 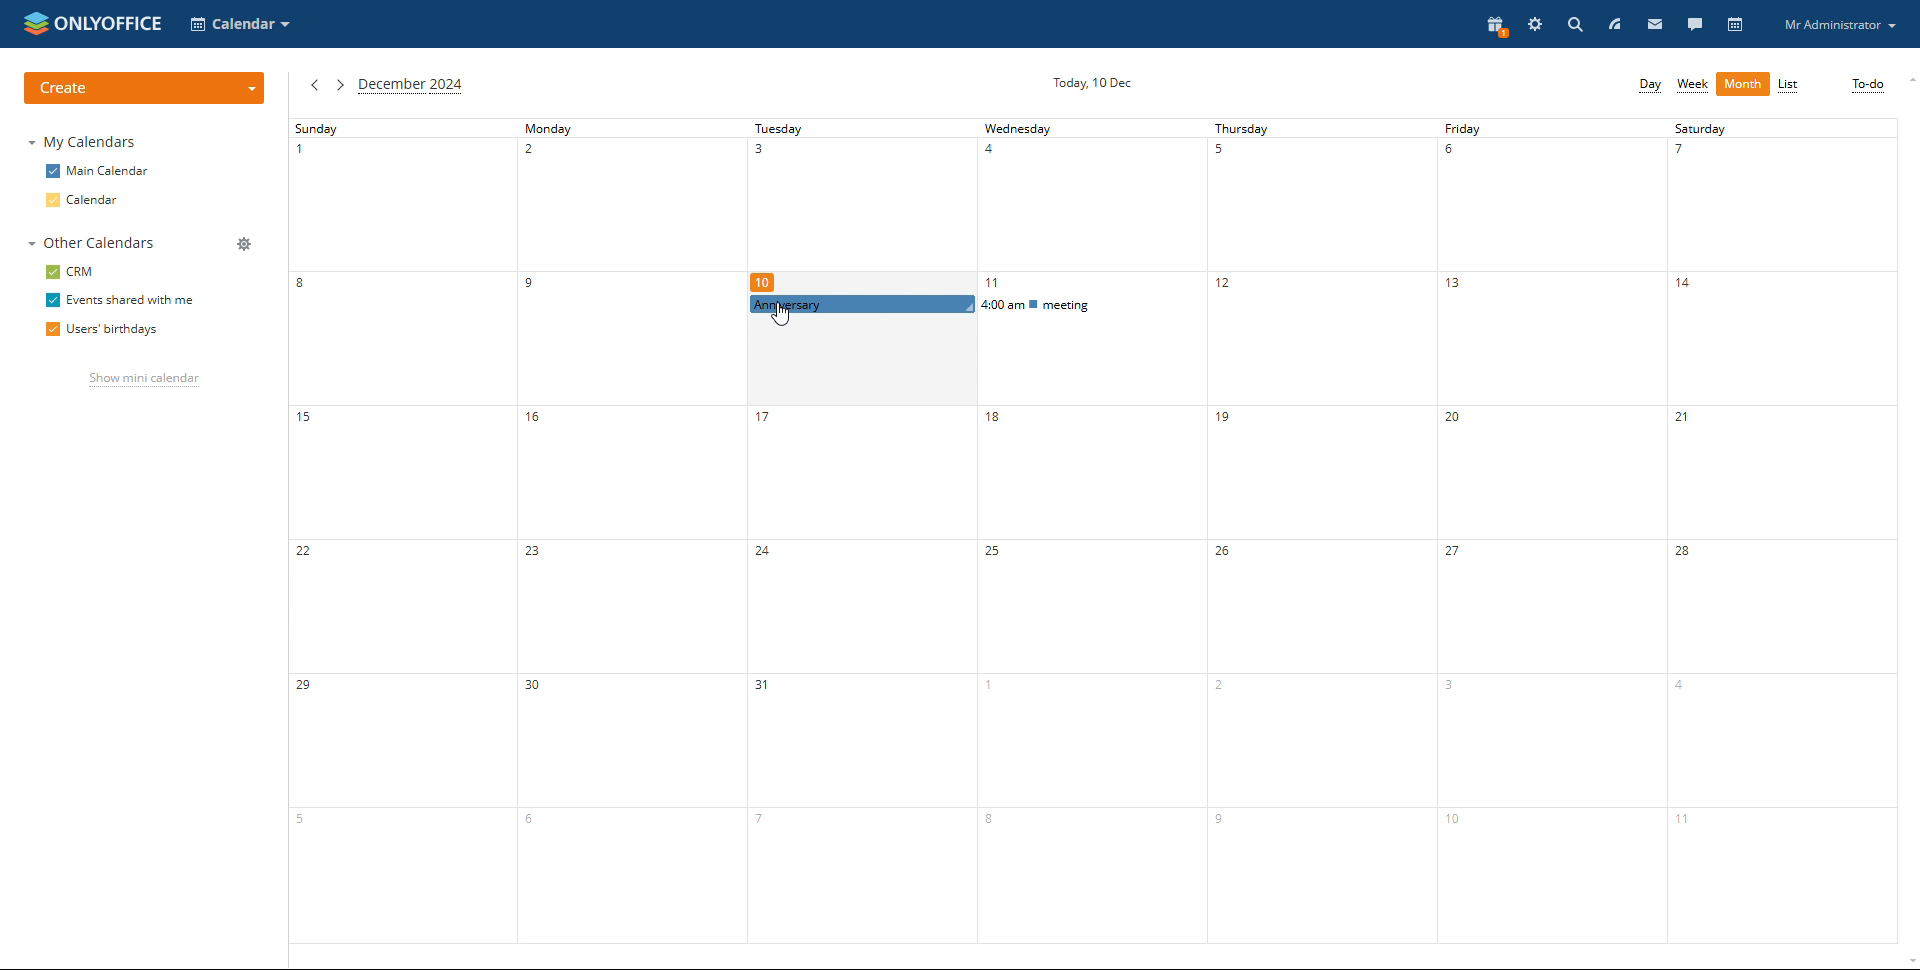 What do you see at coordinates (1784, 531) in the screenshot?
I see `saturday` at bounding box center [1784, 531].